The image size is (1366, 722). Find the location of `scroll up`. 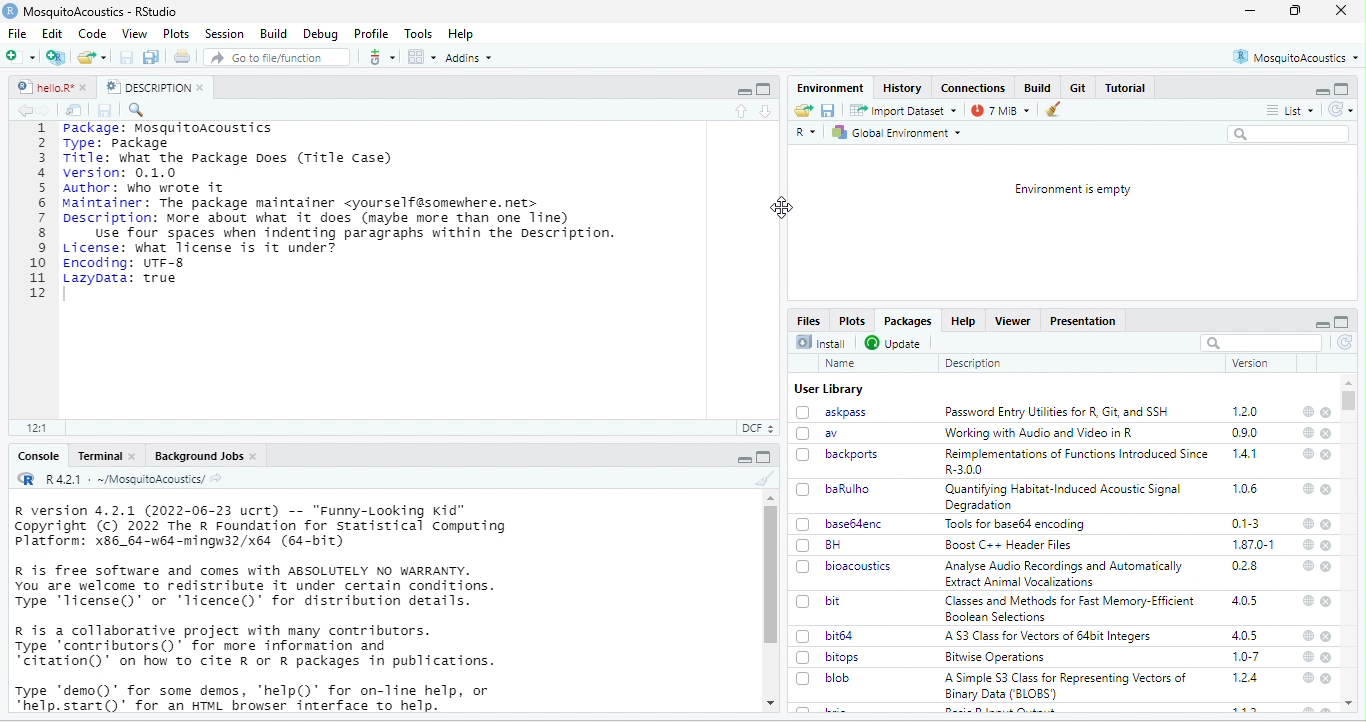

scroll up is located at coordinates (1350, 382).